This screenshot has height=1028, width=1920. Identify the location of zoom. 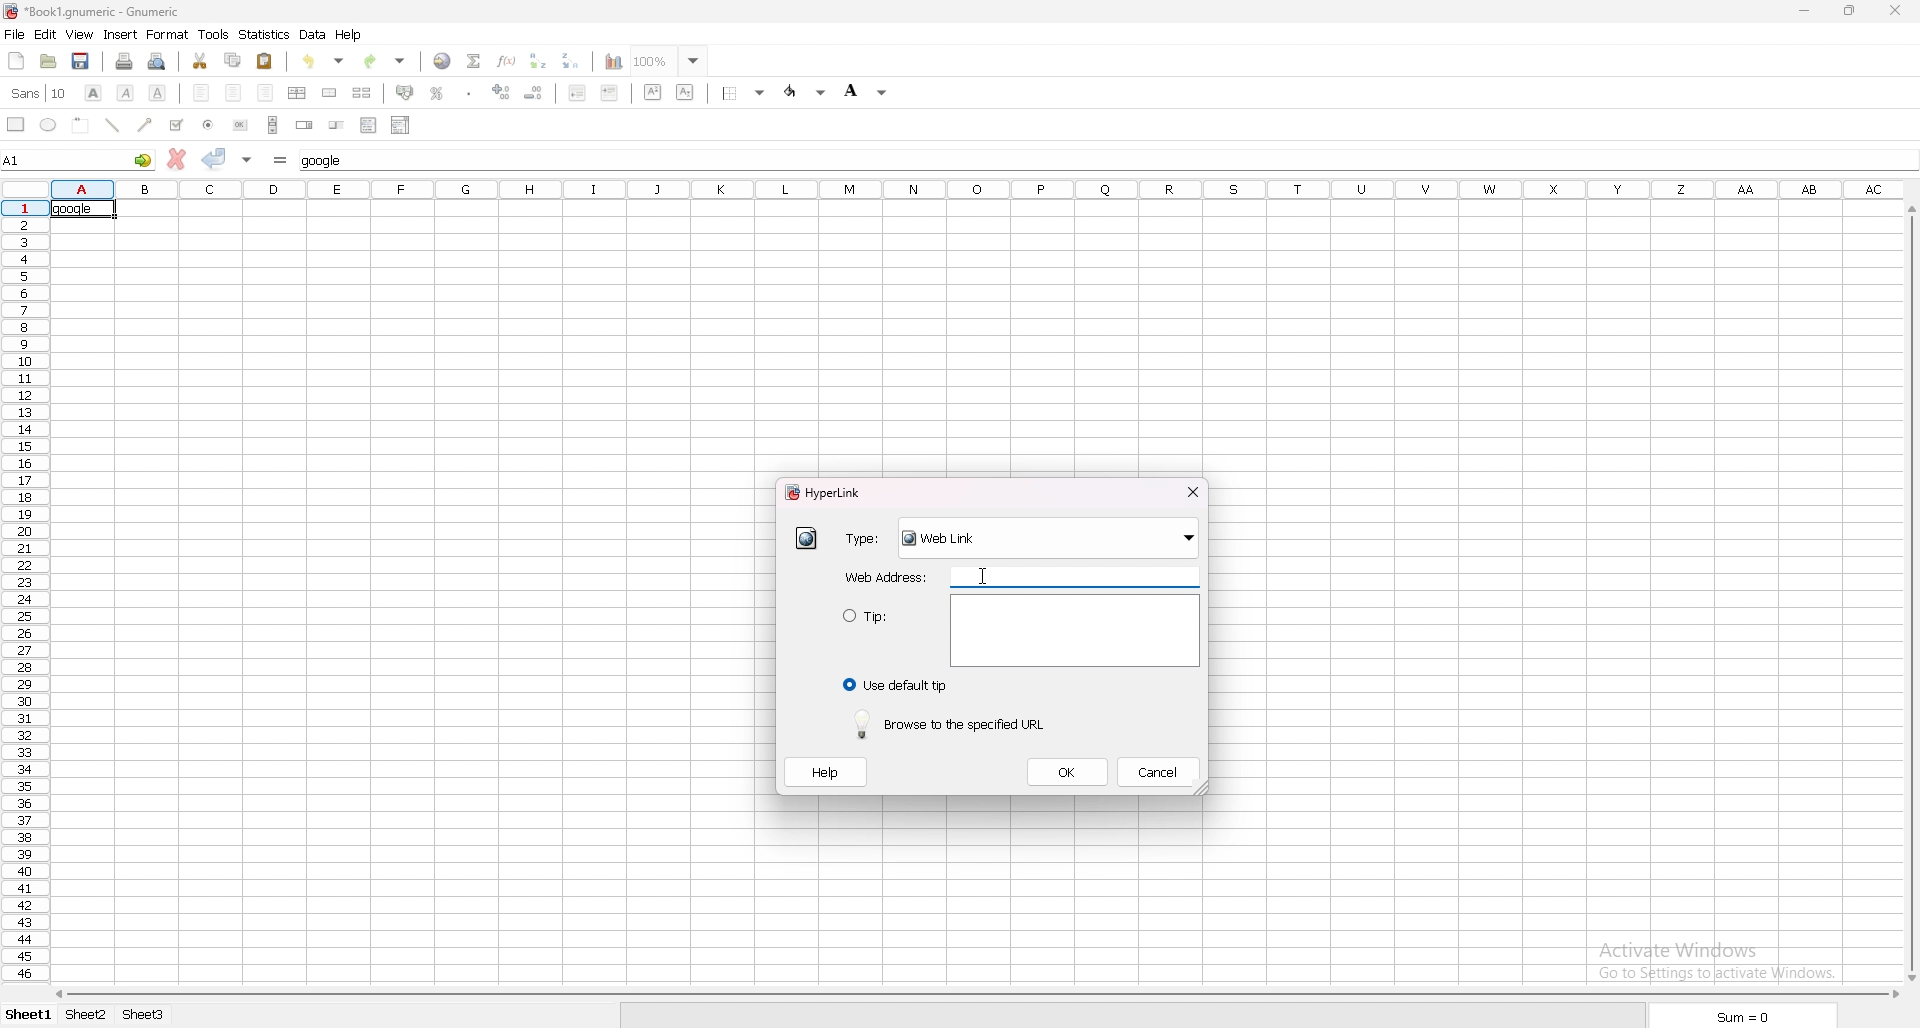
(670, 60).